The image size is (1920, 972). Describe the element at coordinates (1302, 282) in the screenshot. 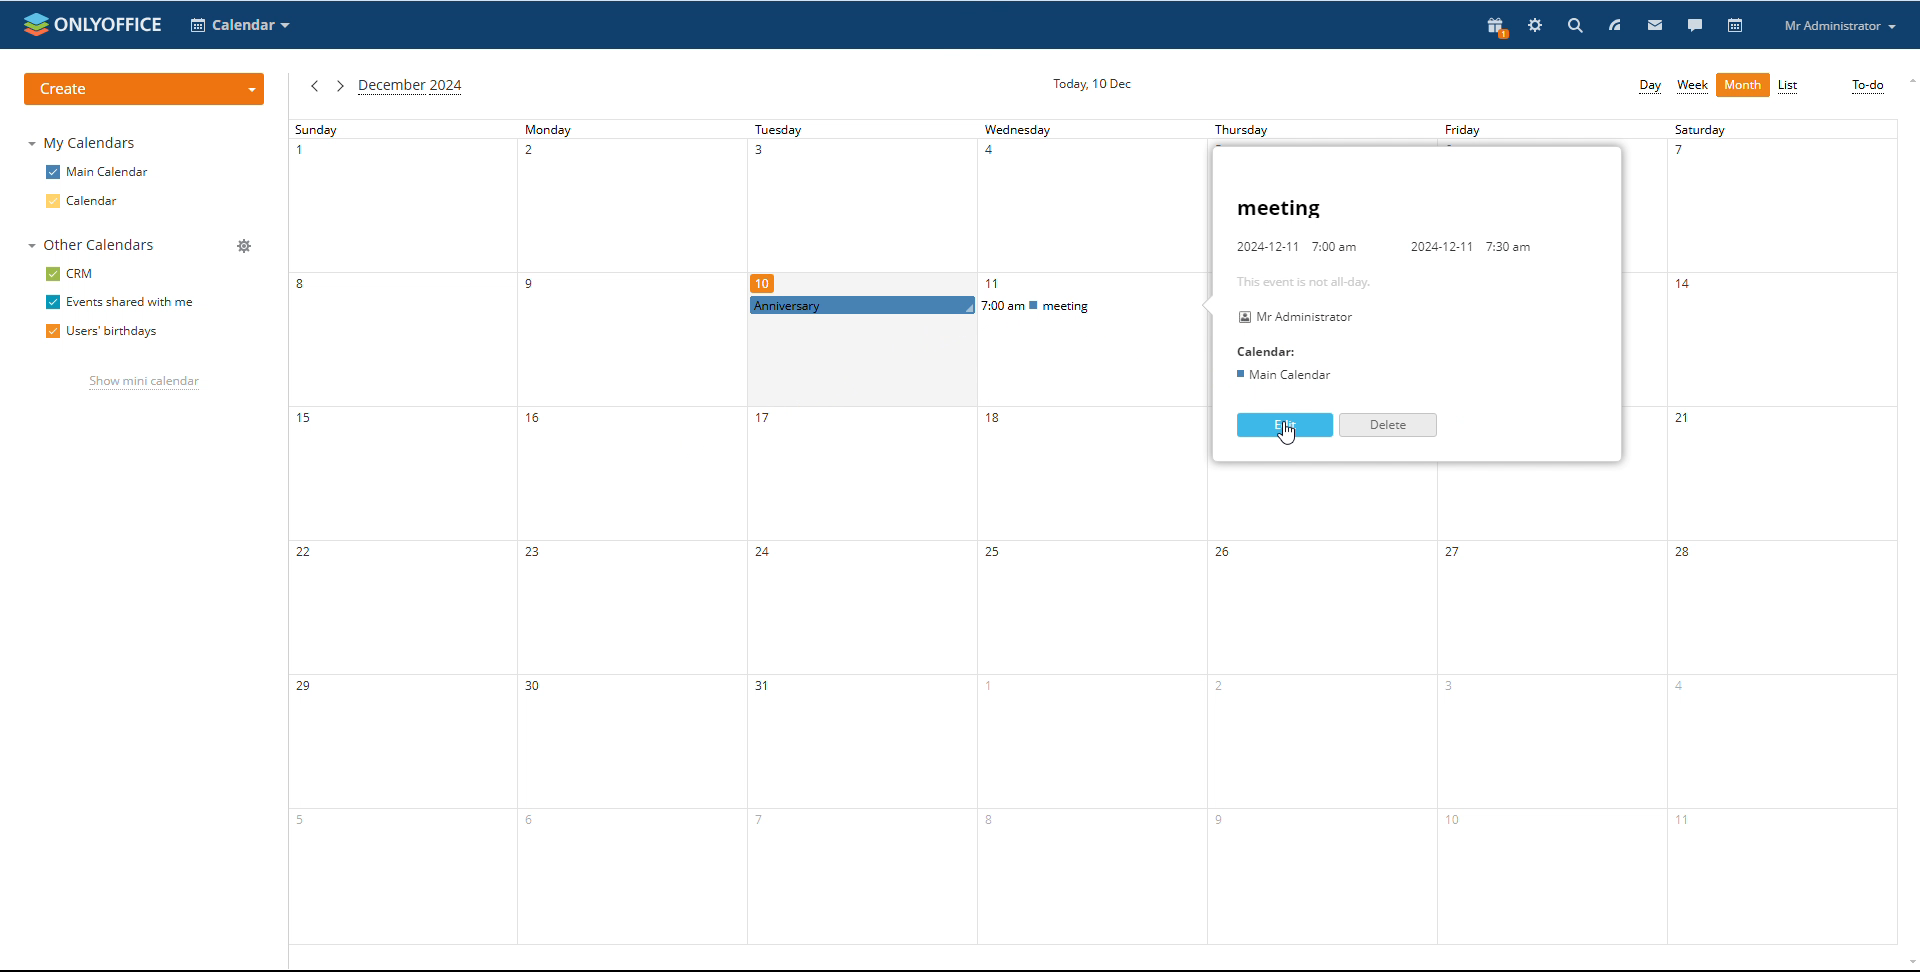

I see `this event is not all day` at that location.